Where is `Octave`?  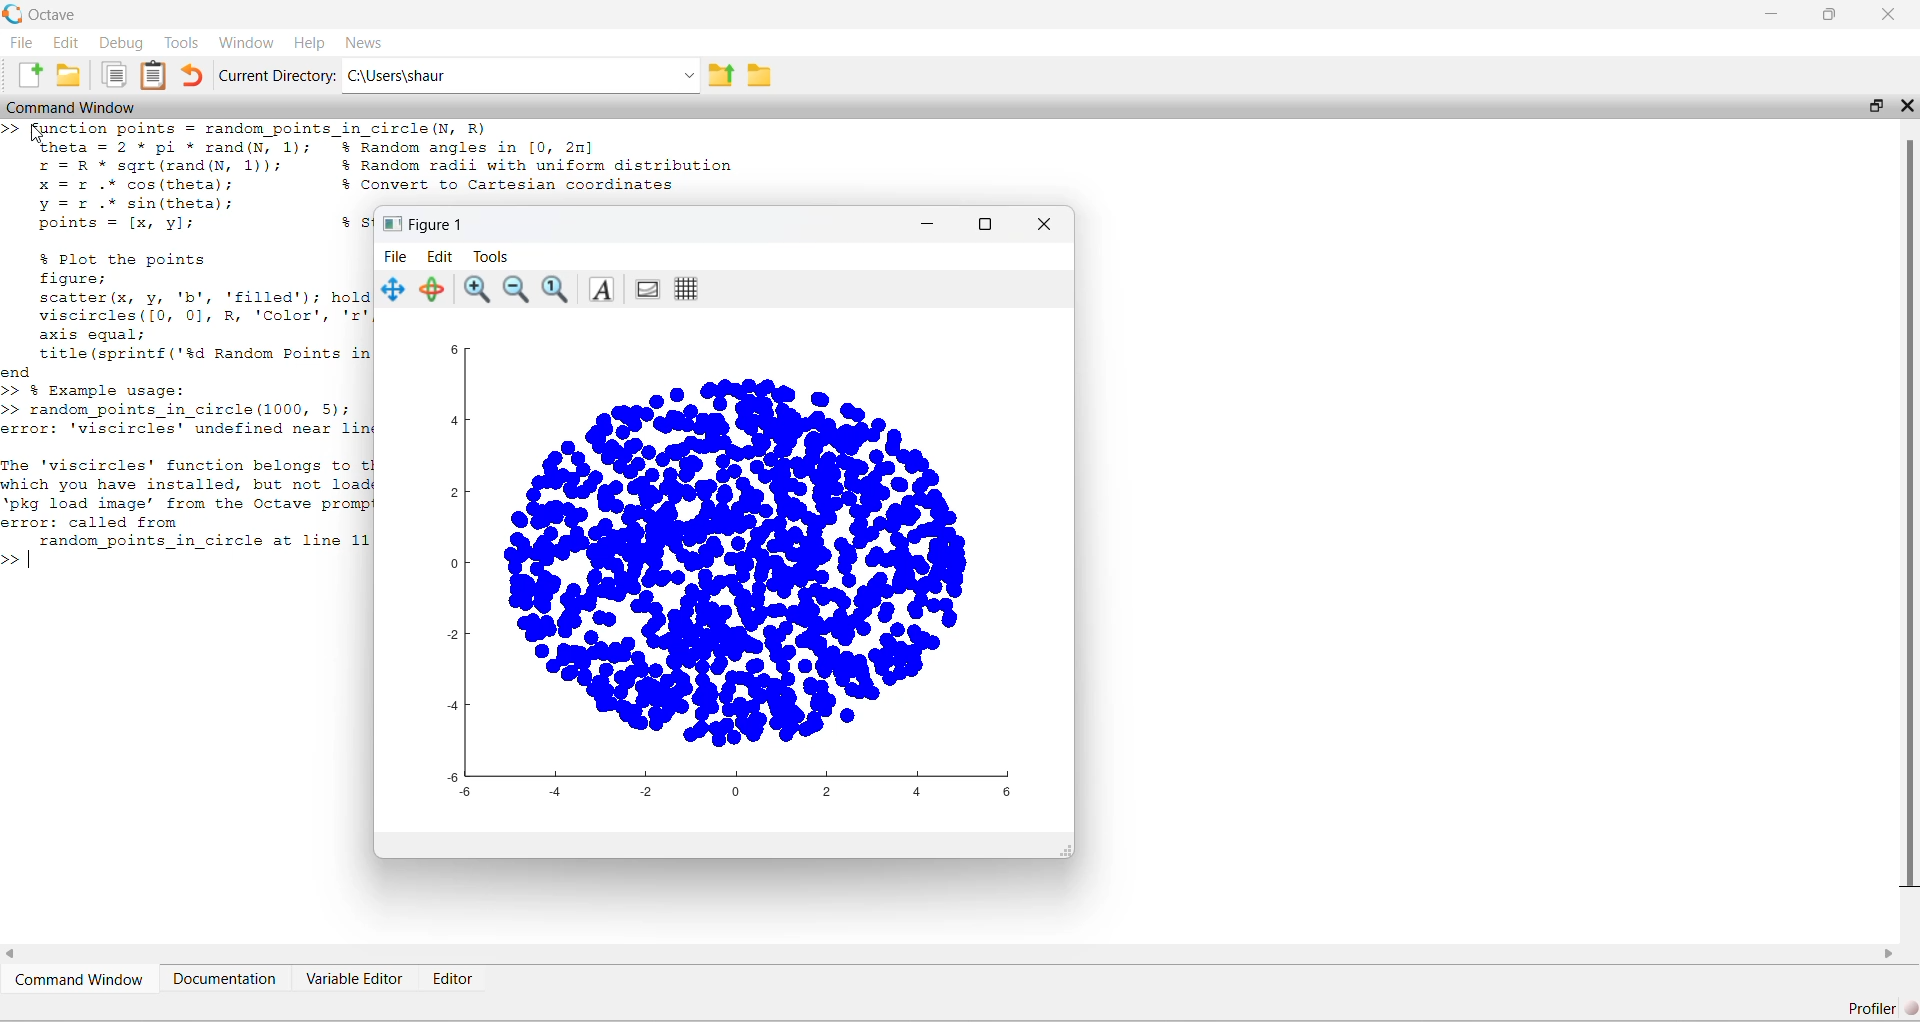
Octave is located at coordinates (52, 16).